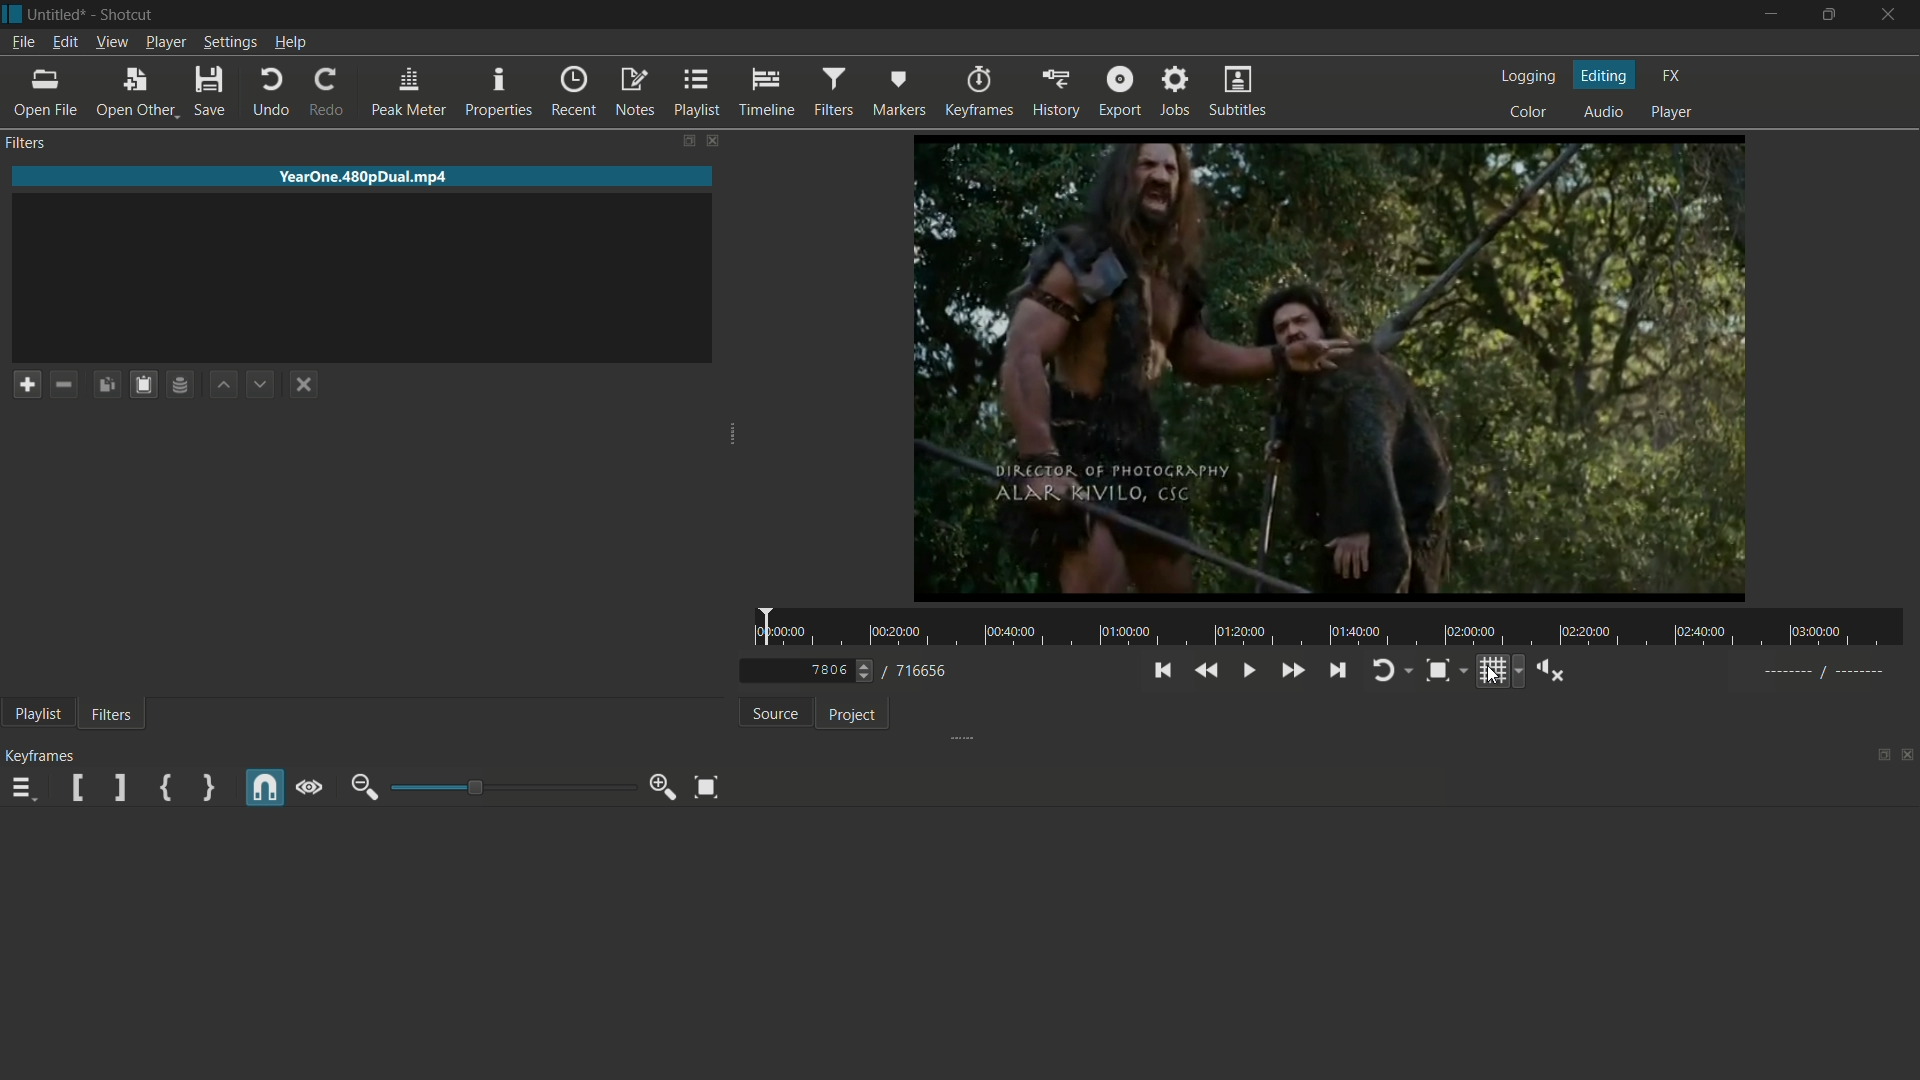  I want to click on playlist, so click(41, 713).